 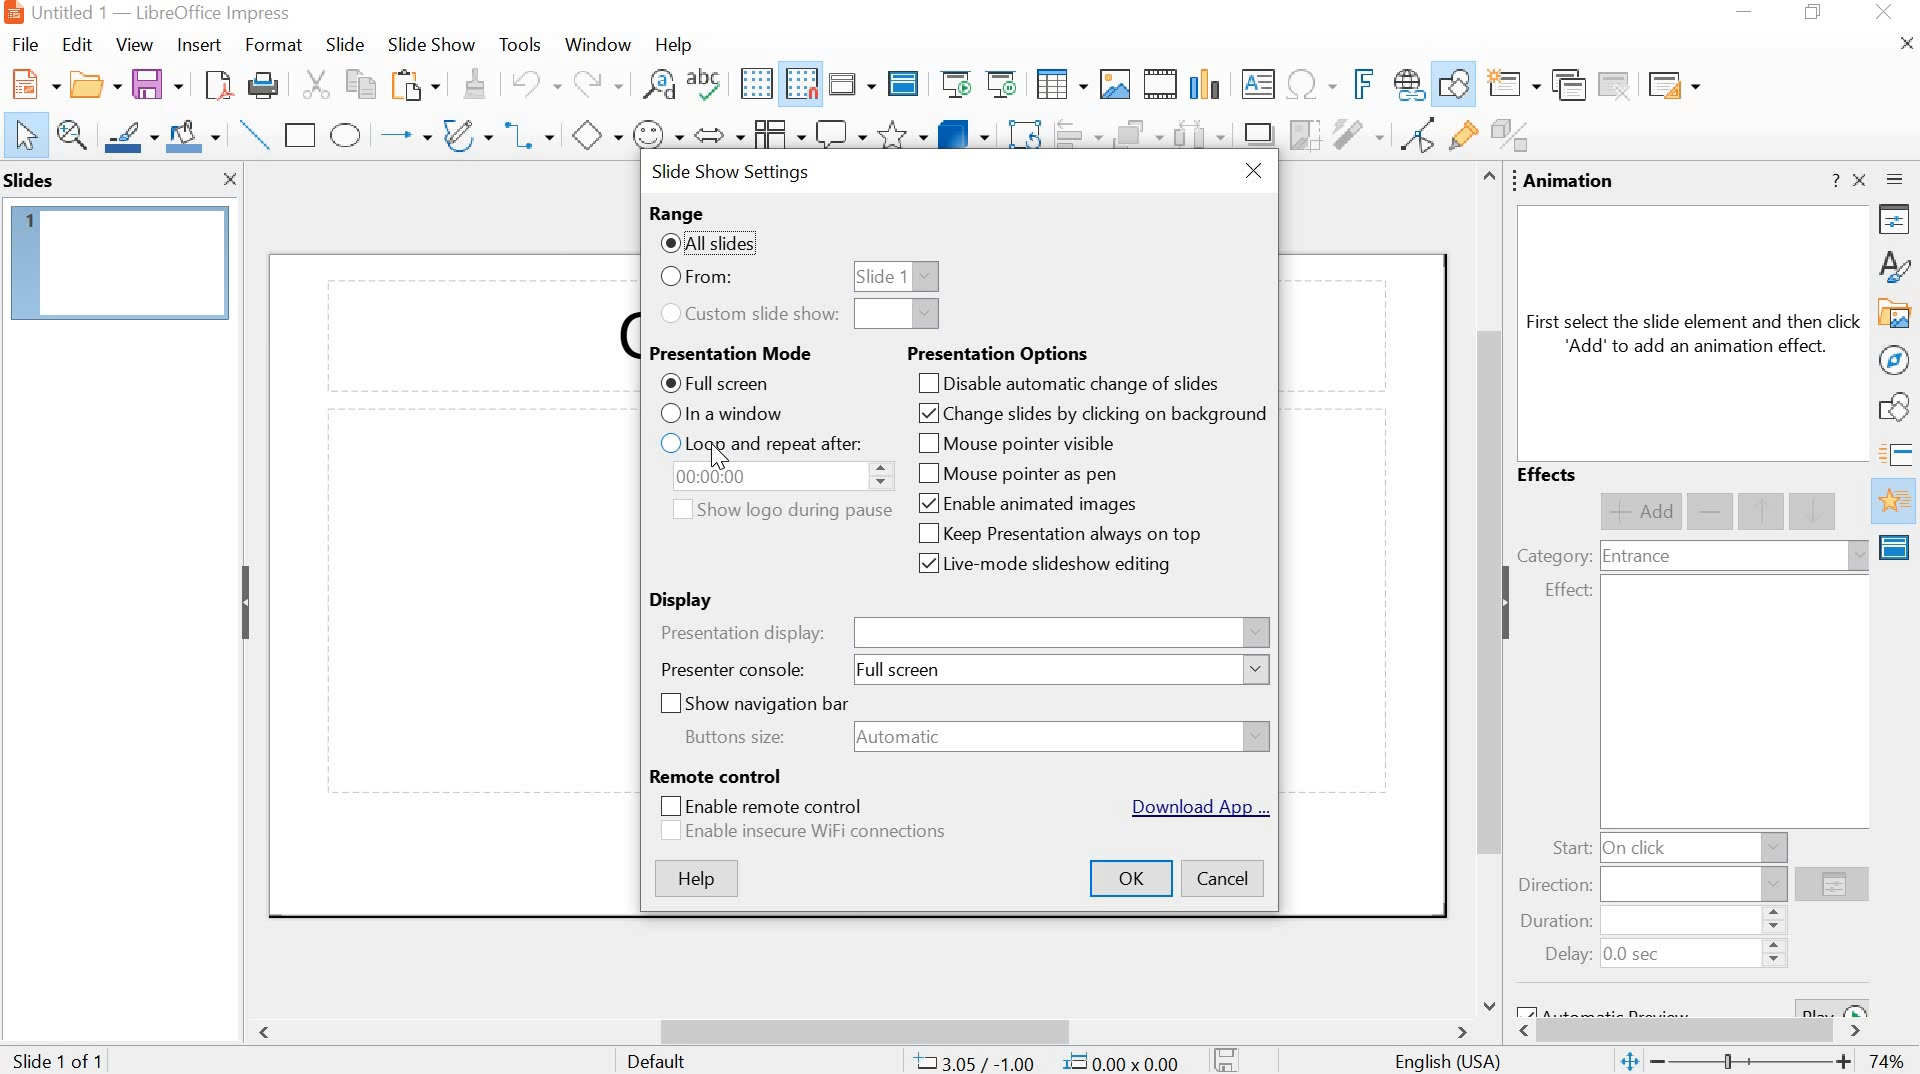 I want to click on language, so click(x=1449, y=1063).